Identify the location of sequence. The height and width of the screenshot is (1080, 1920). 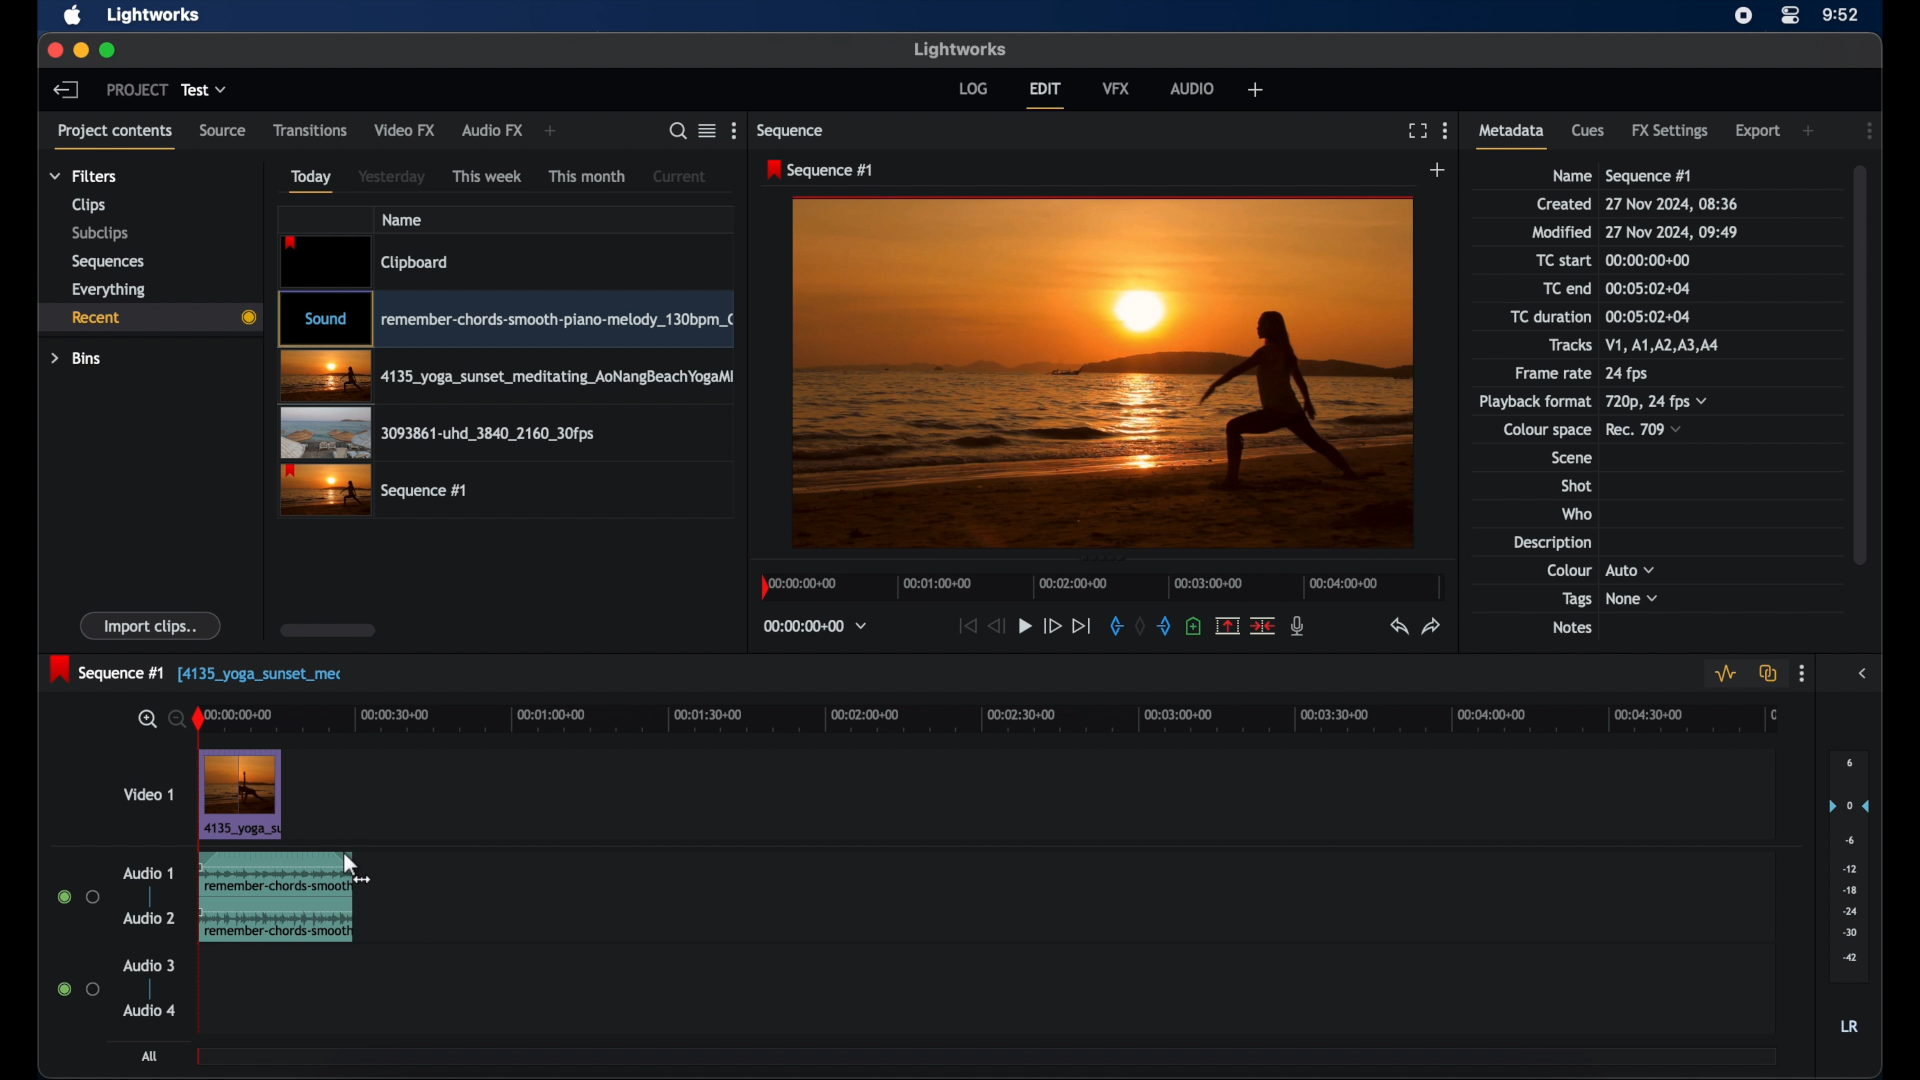
(792, 132).